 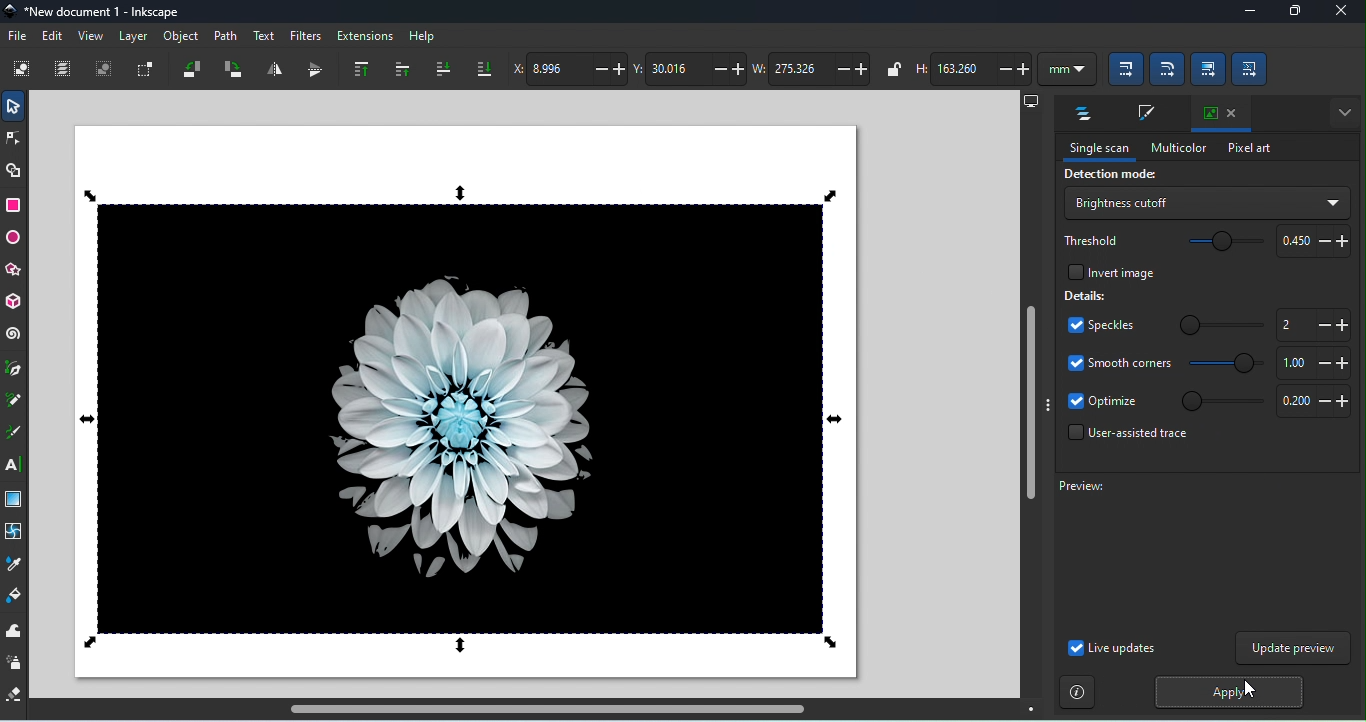 What do you see at coordinates (310, 71) in the screenshot?
I see `Object flip vertically` at bounding box center [310, 71].